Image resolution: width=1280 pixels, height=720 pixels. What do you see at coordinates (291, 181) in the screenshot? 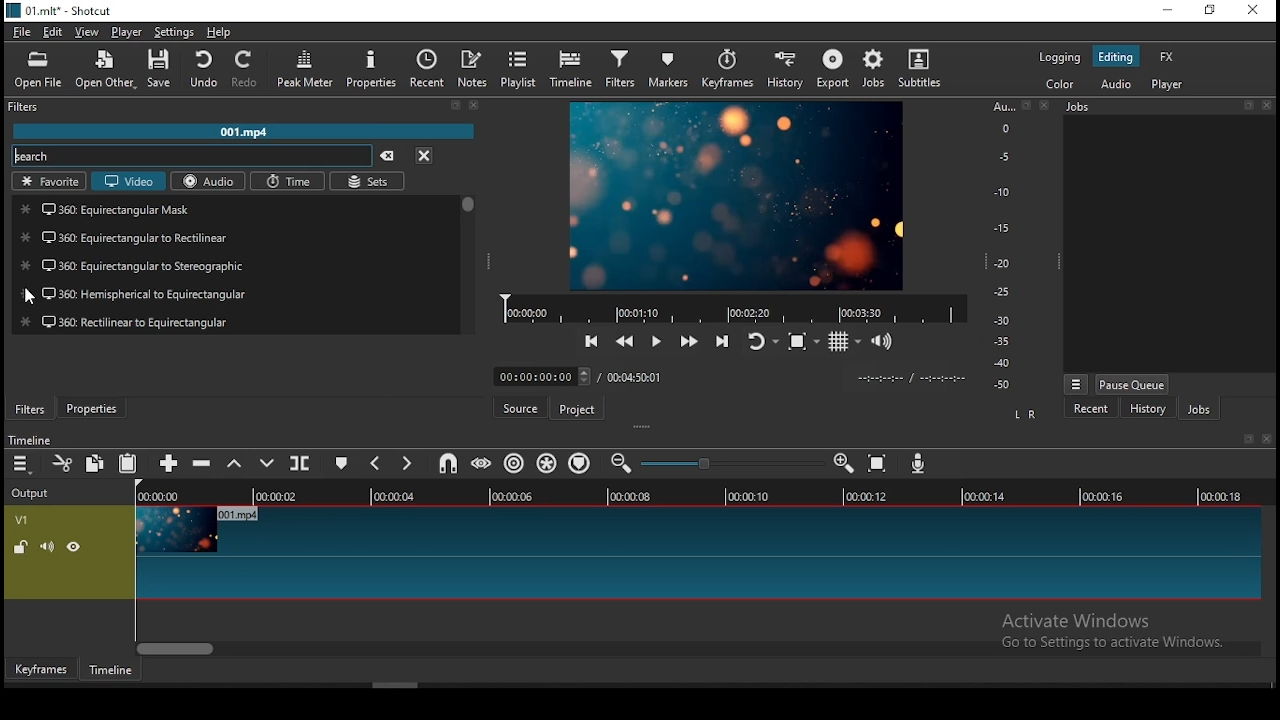
I see `time` at bounding box center [291, 181].